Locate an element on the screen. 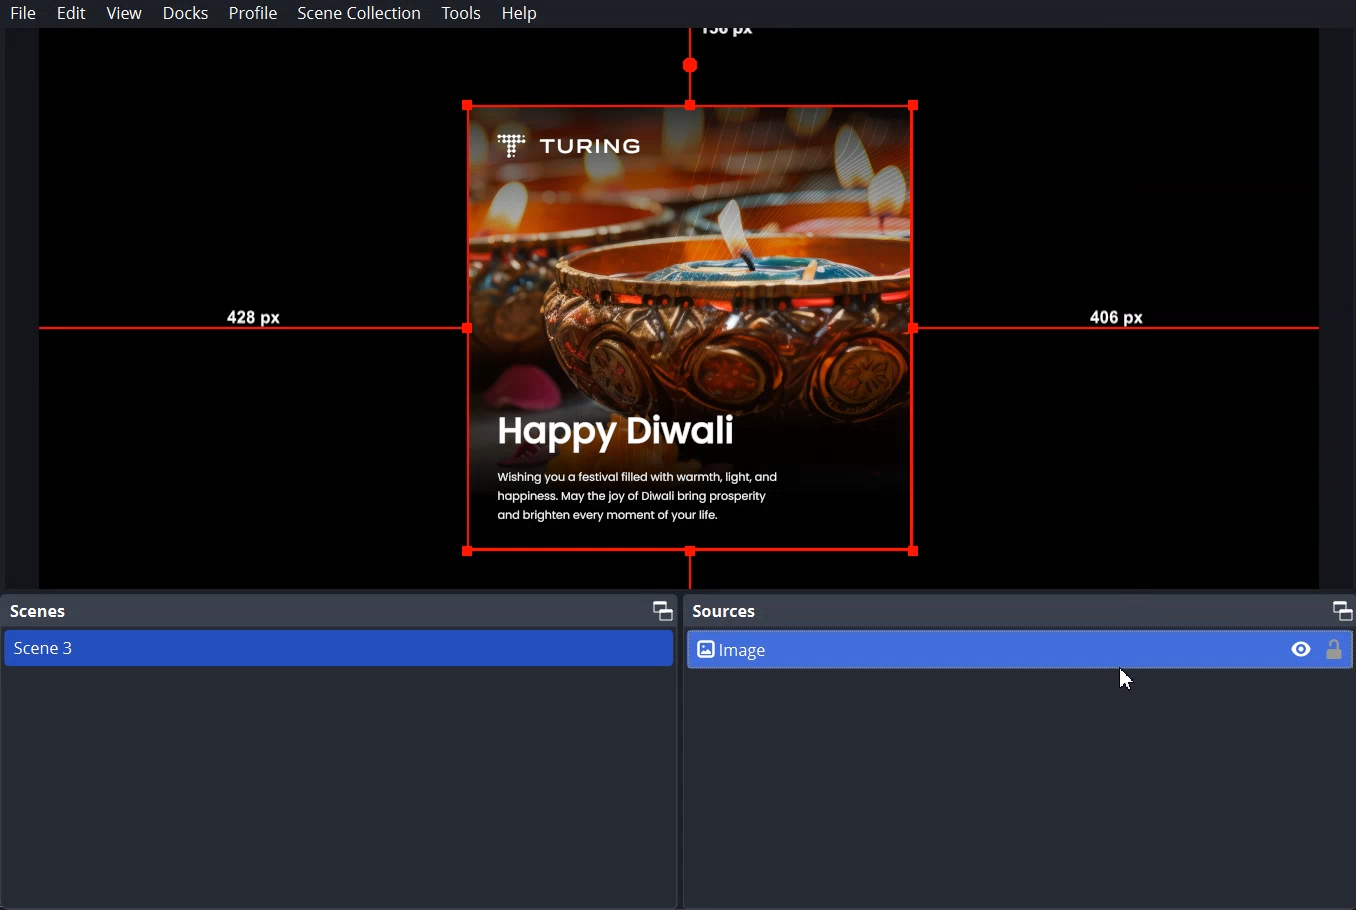 This screenshot has width=1356, height=910. Cursor is located at coordinates (1128, 678).